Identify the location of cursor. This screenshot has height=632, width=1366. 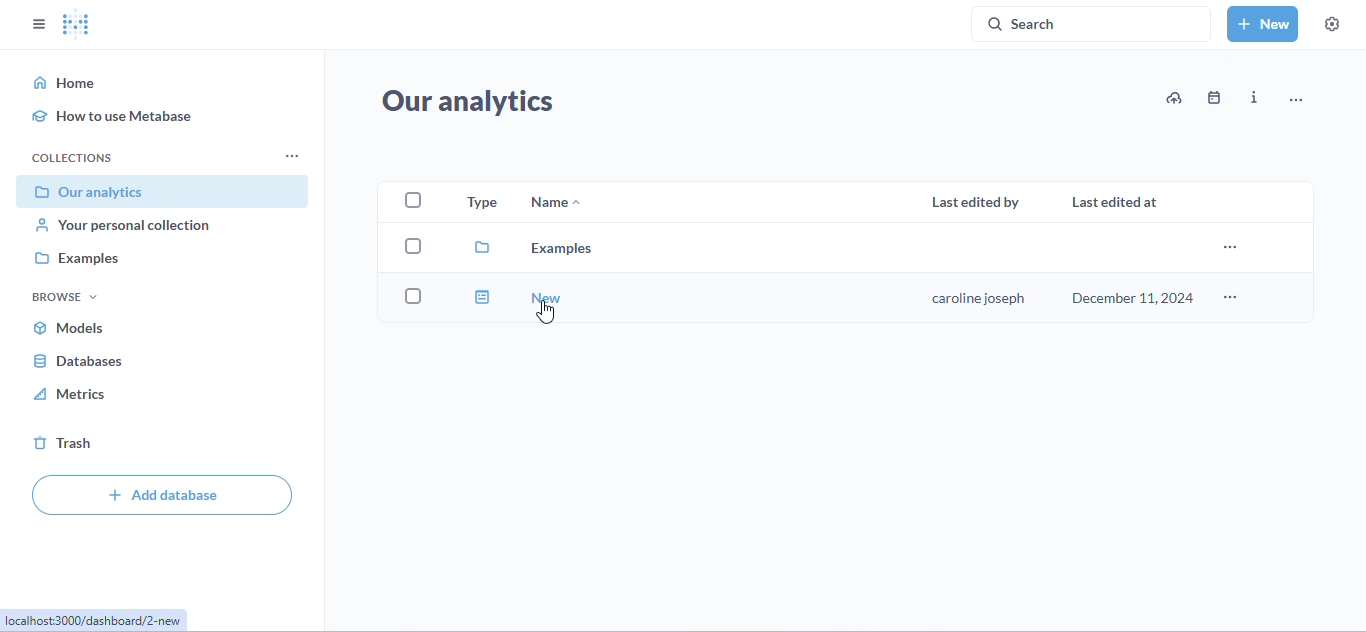
(546, 314).